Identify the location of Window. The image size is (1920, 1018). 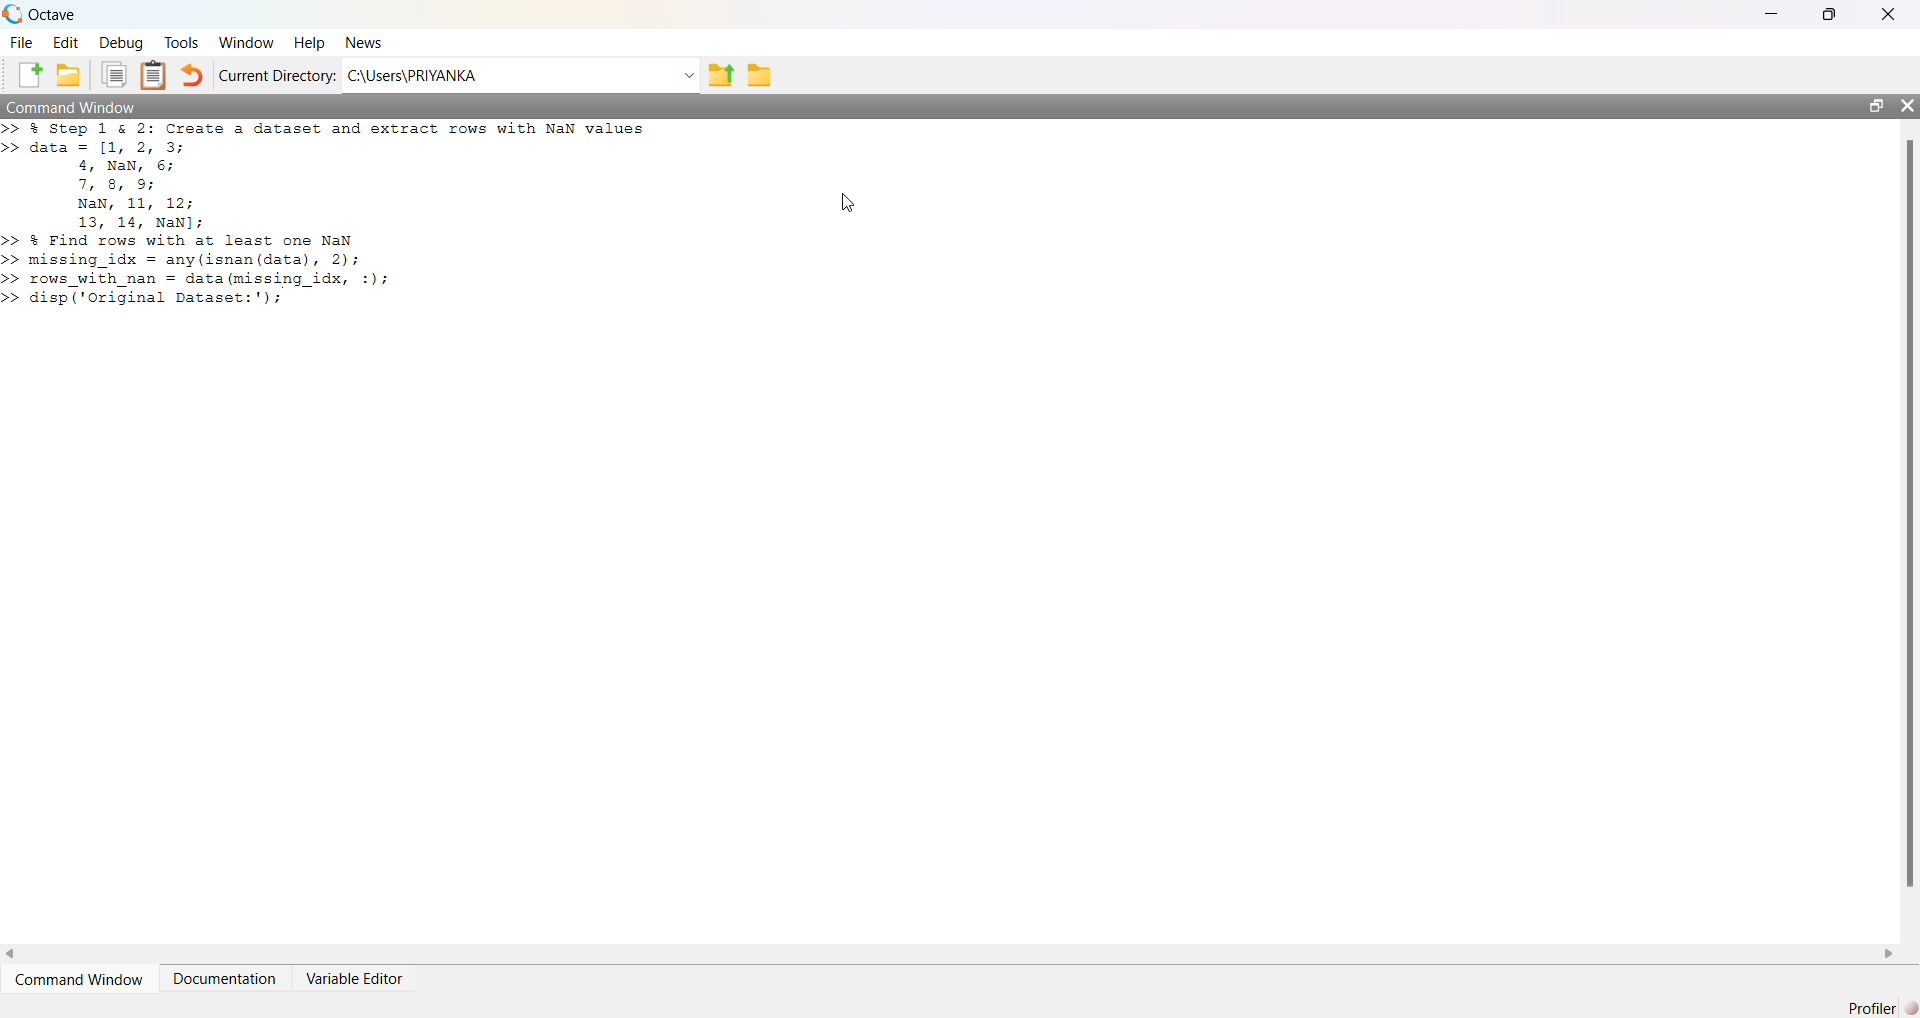
(248, 43).